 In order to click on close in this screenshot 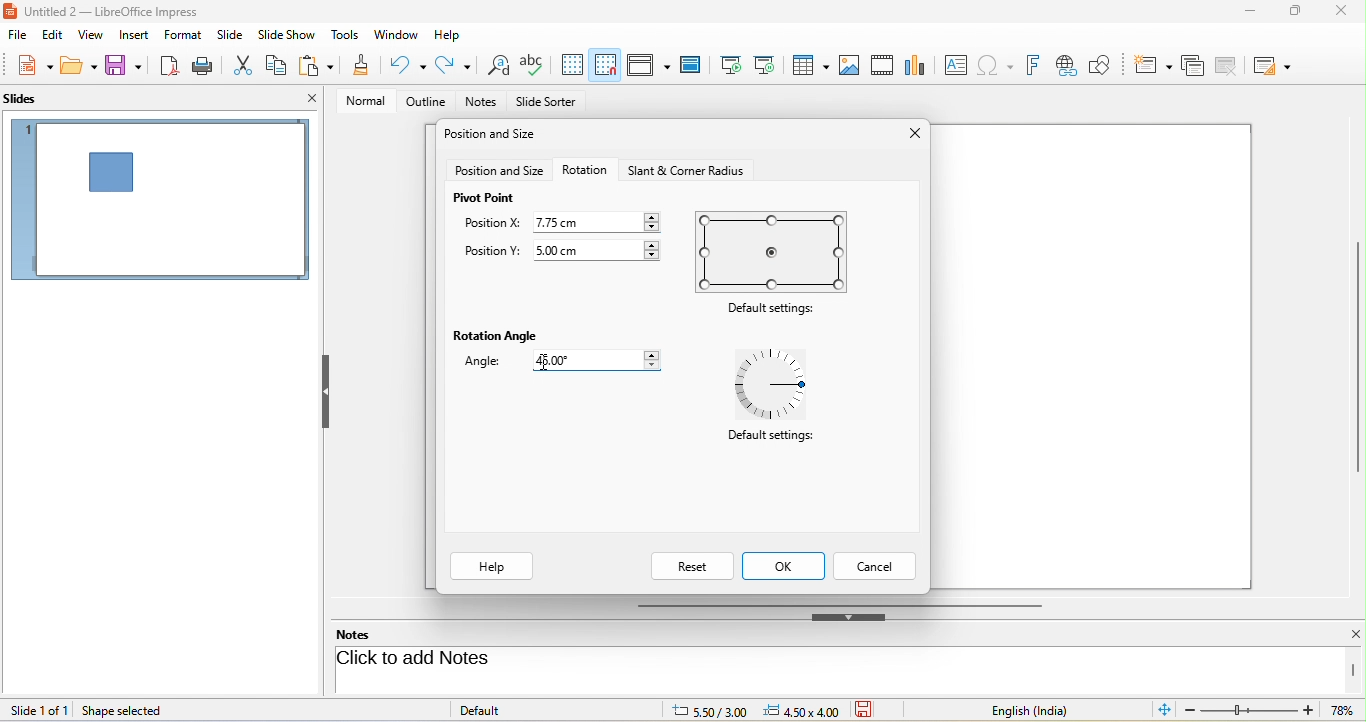, I will do `click(1344, 635)`.